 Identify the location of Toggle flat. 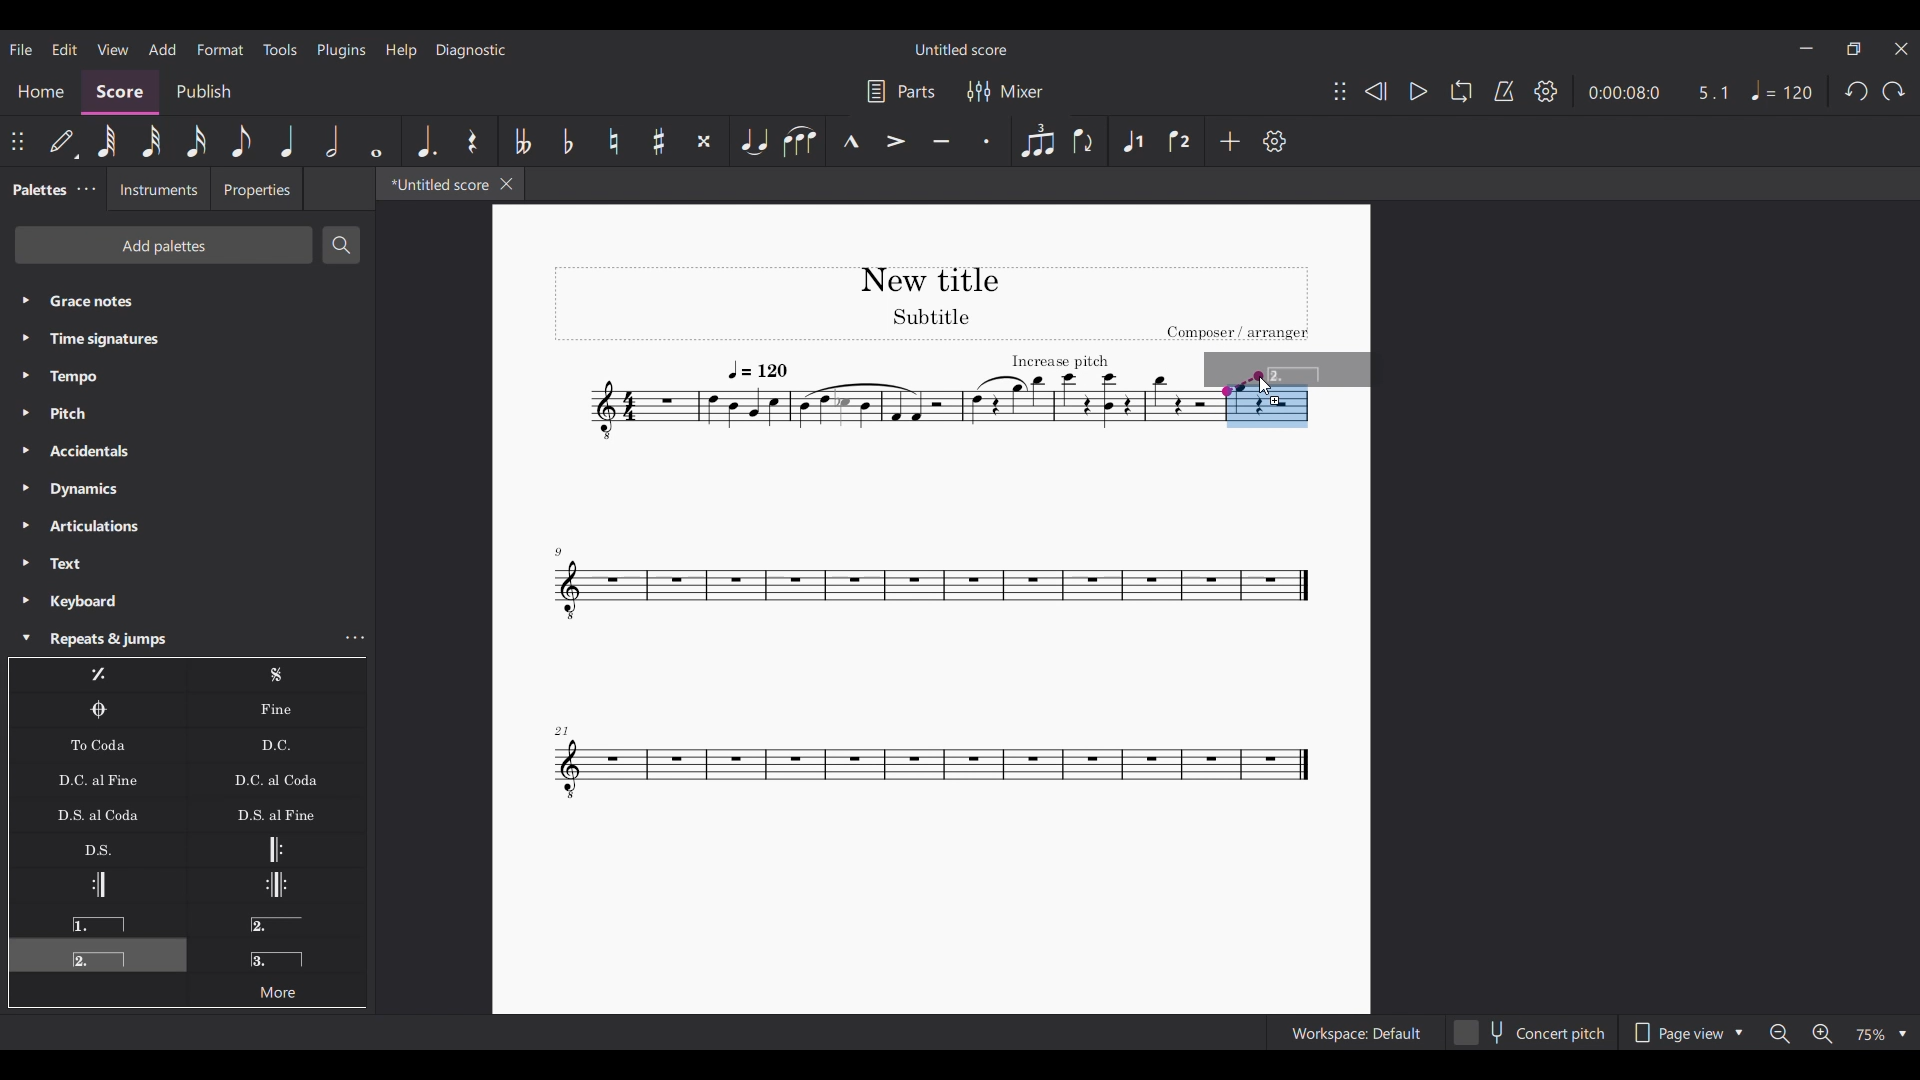
(567, 141).